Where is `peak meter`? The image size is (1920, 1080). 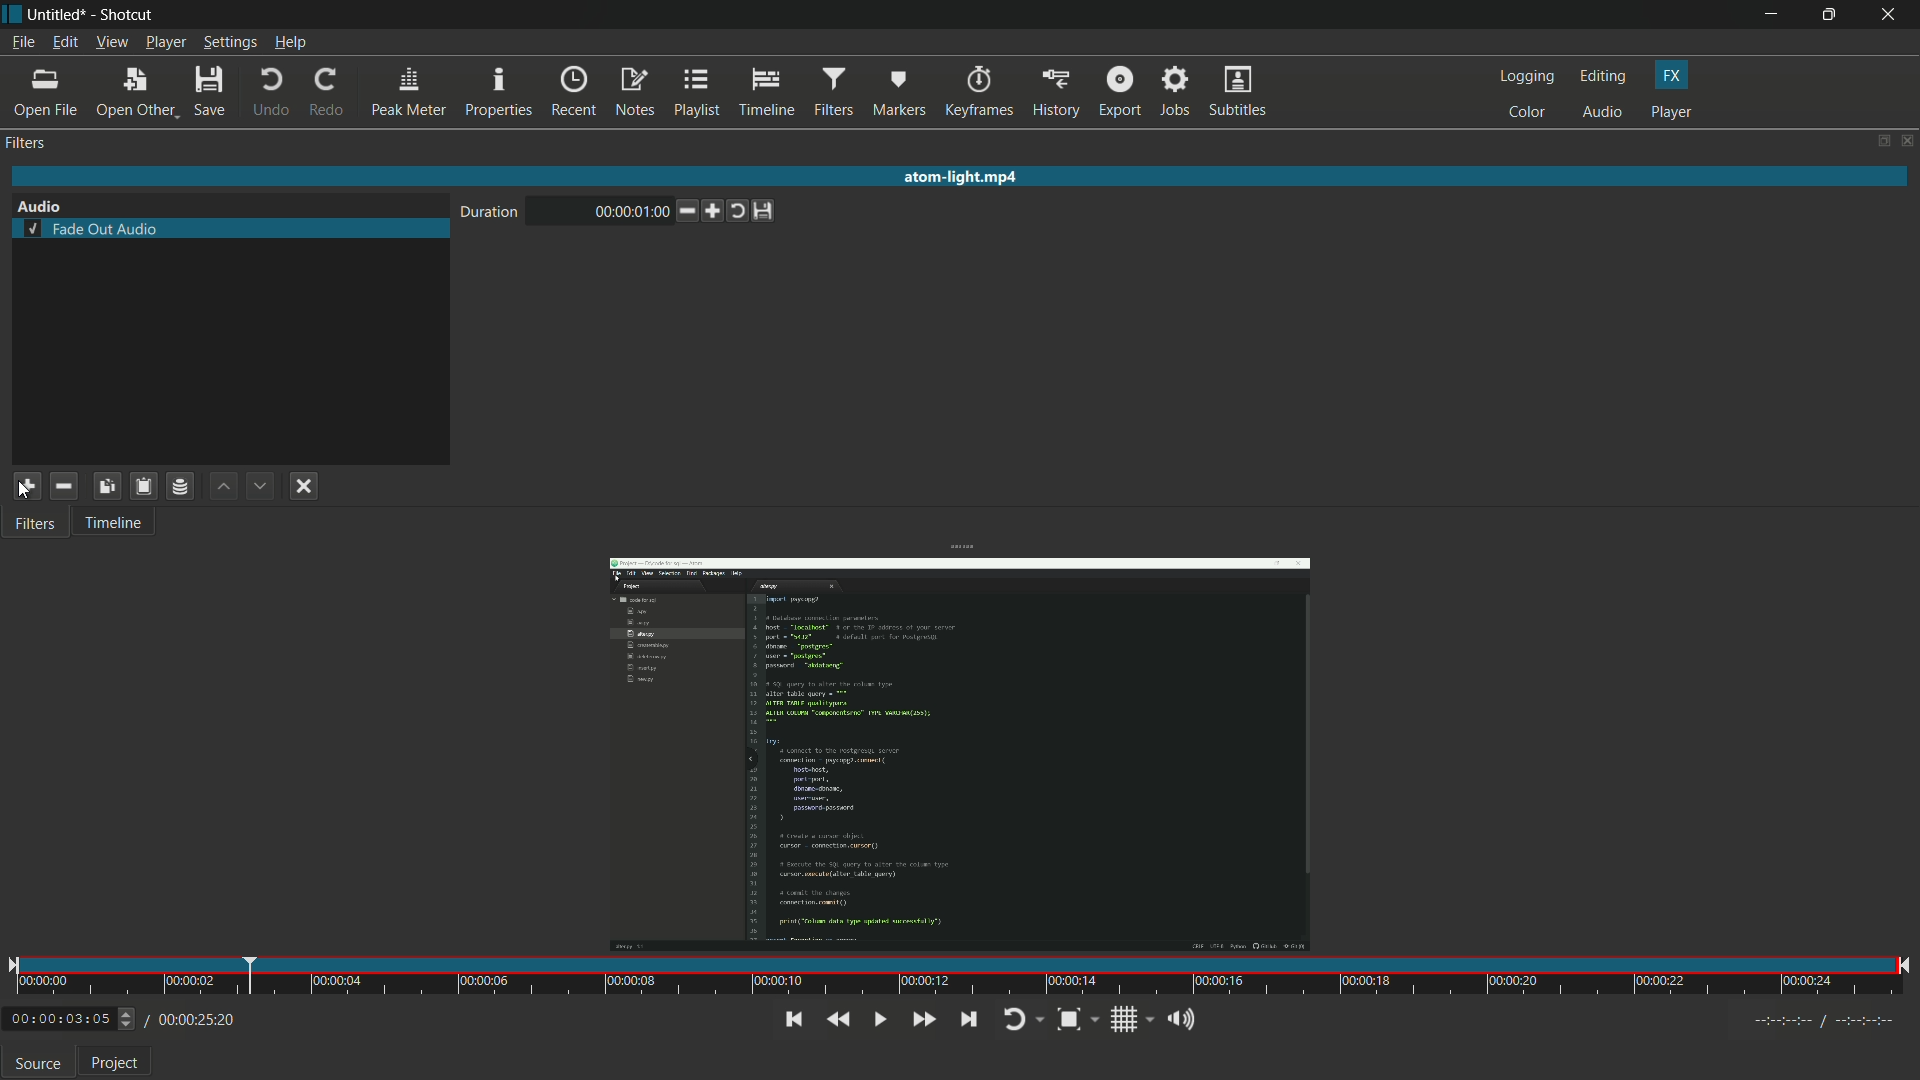 peak meter is located at coordinates (409, 92).